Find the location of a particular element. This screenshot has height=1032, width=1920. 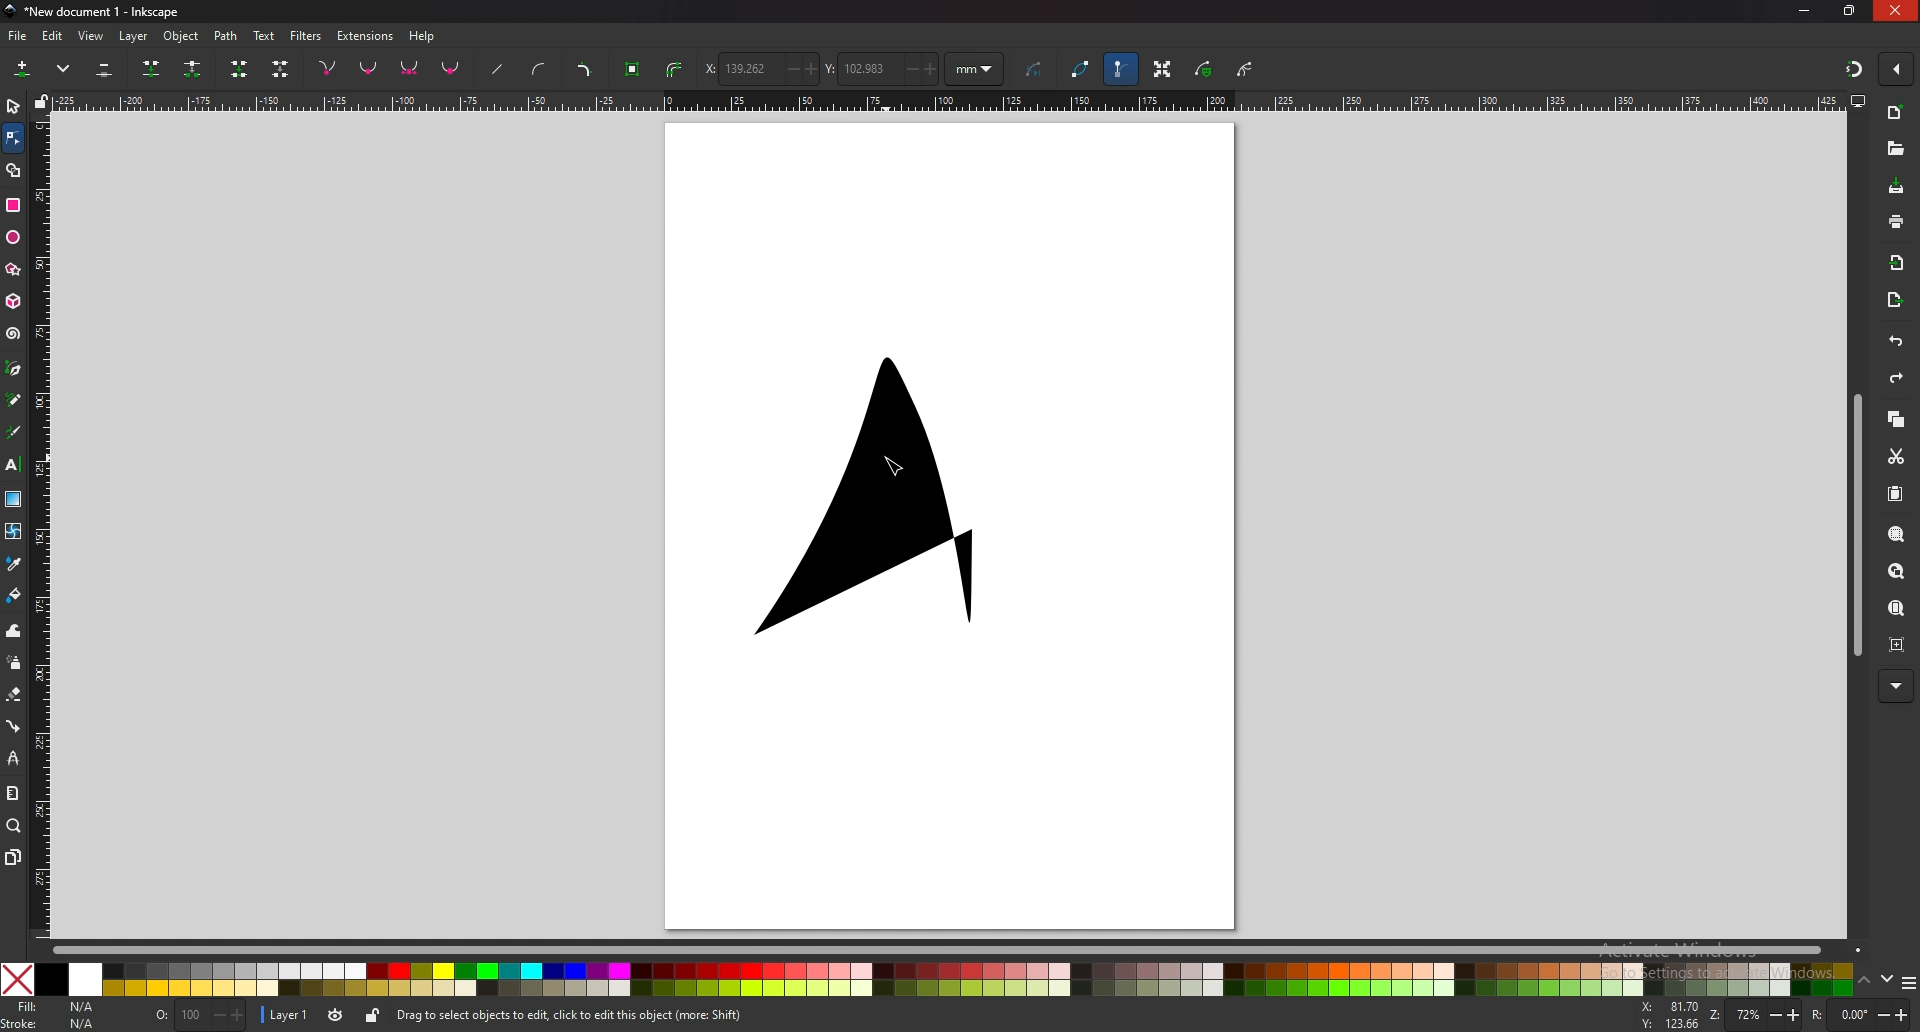

measure is located at coordinates (13, 793).